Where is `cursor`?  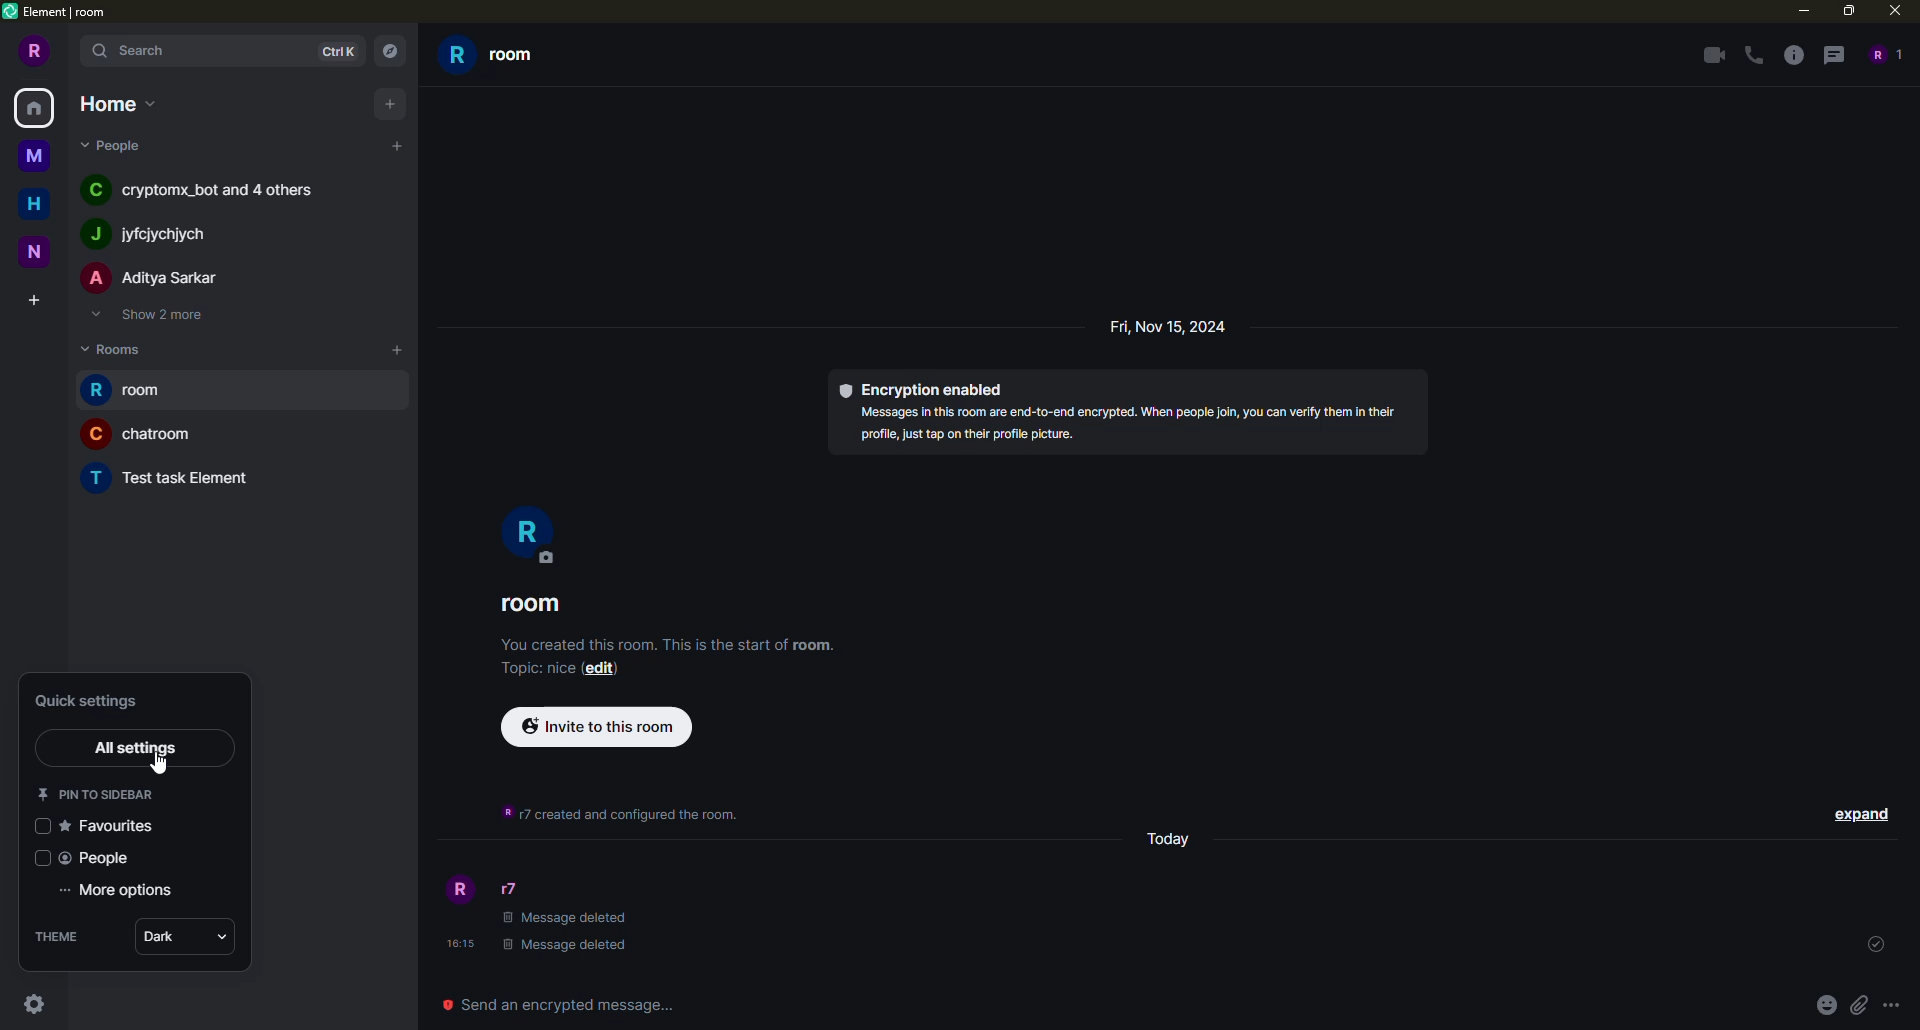 cursor is located at coordinates (159, 765).